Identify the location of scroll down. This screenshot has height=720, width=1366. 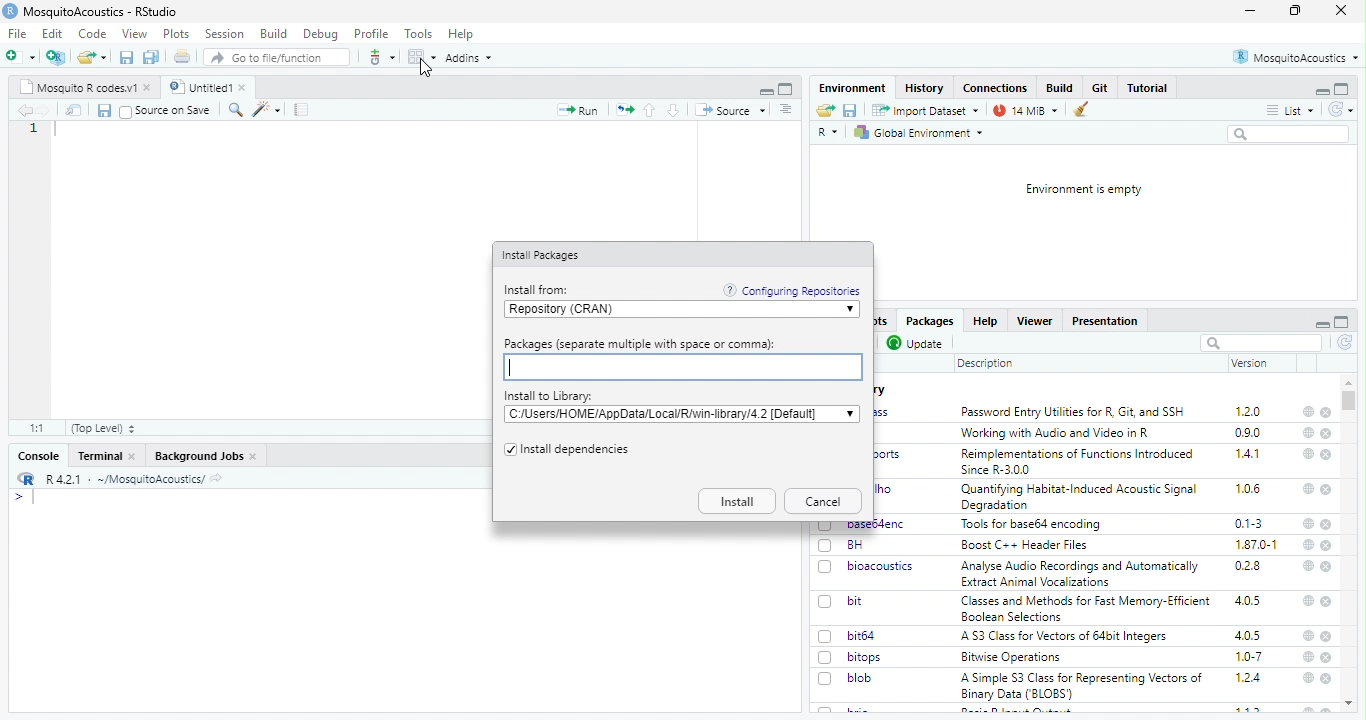
(1350, 704).